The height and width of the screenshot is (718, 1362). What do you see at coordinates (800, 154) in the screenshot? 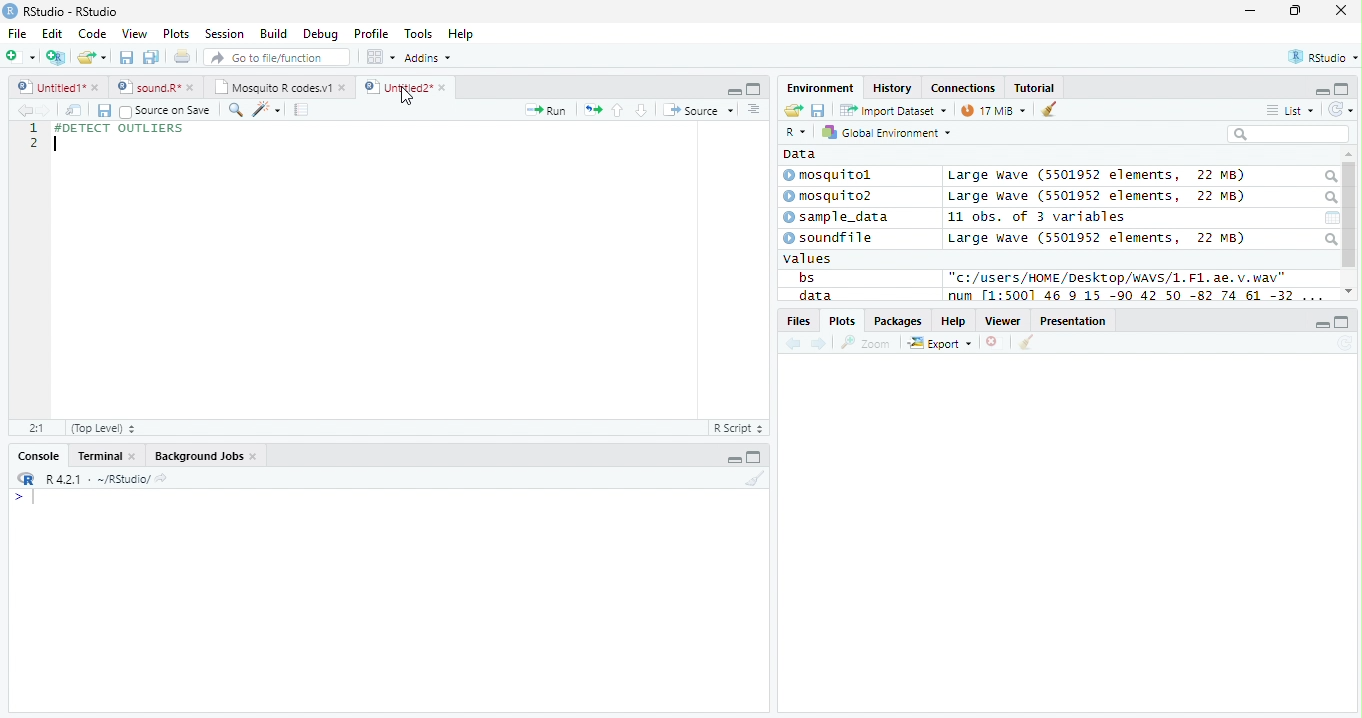
I see `Data` at bounding box center [800, 154].